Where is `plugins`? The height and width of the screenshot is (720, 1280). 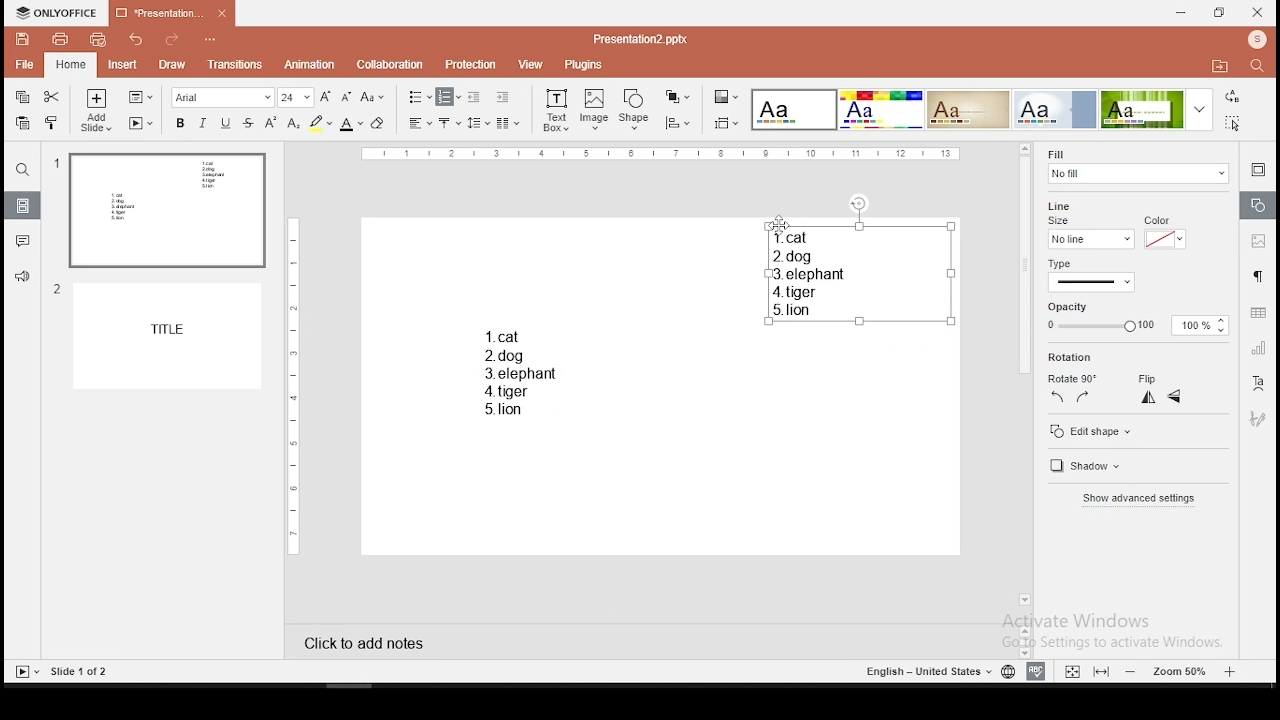 plugins is located at coordinates (585, 65).